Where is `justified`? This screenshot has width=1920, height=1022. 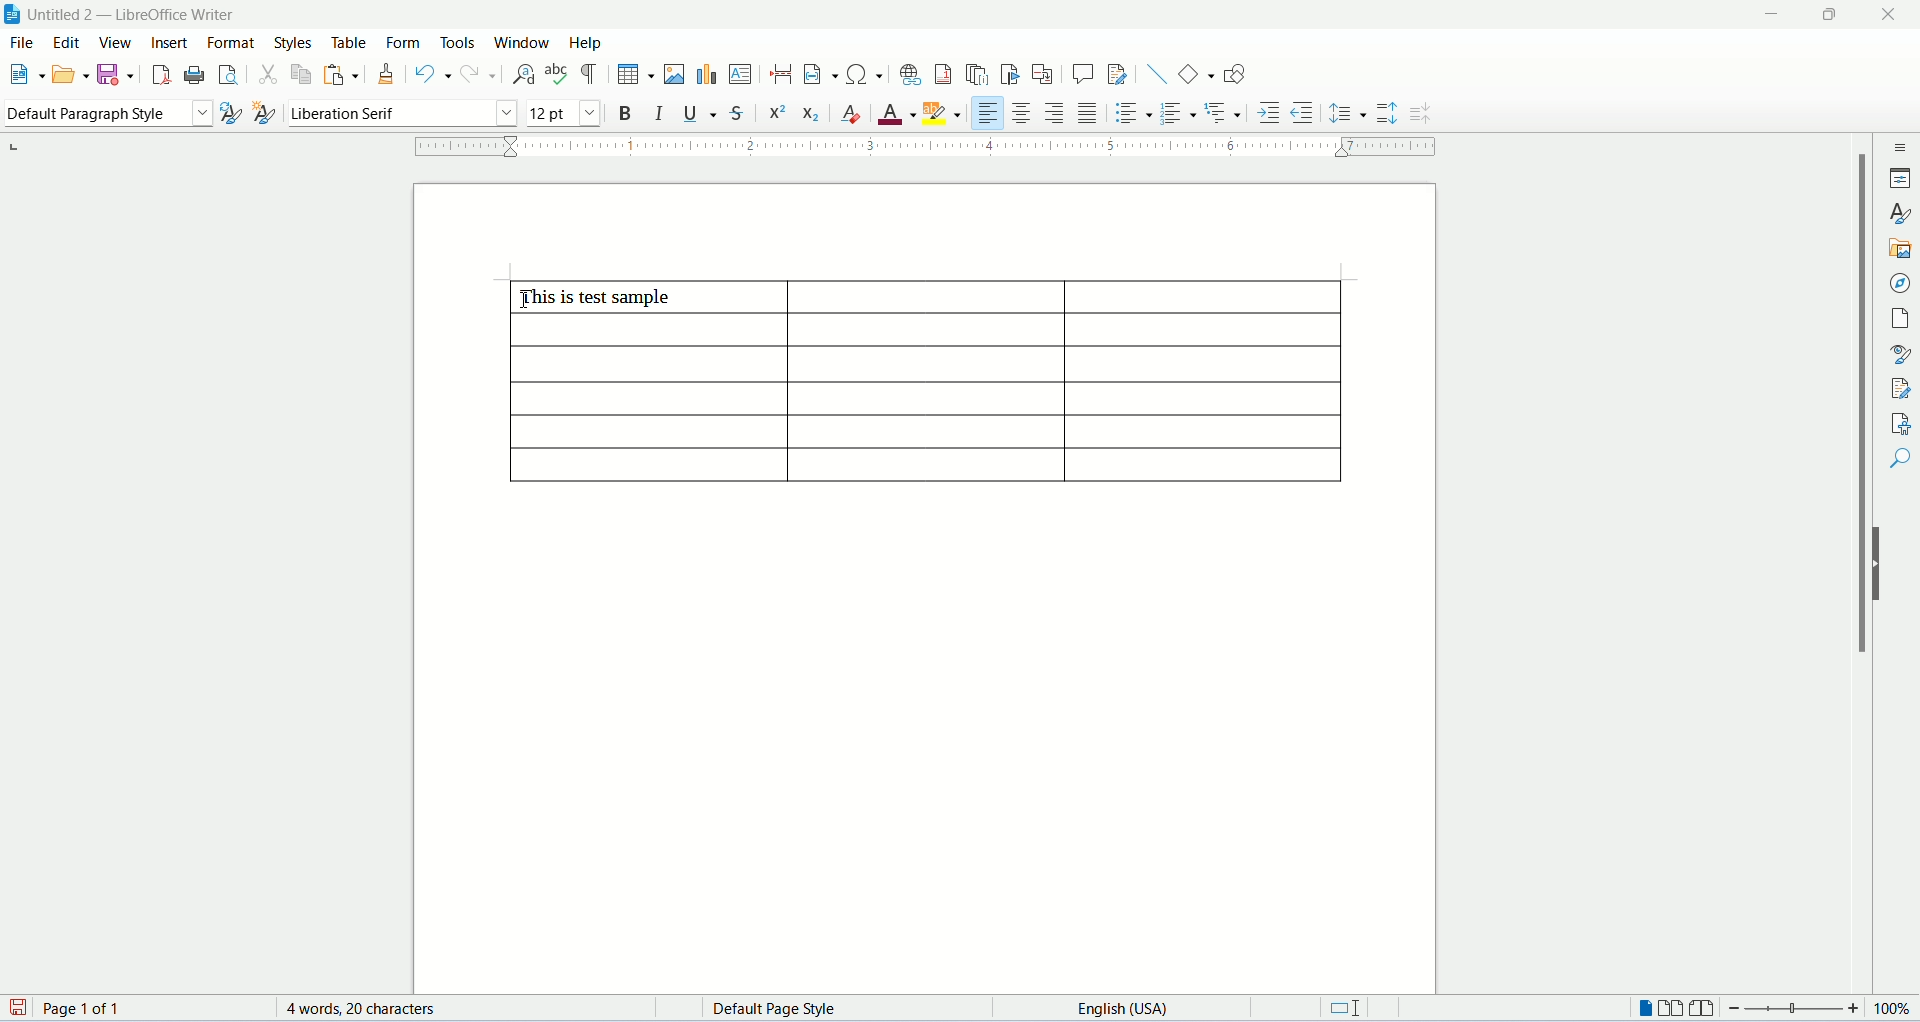 justified is located at coordinates (1091, 111).